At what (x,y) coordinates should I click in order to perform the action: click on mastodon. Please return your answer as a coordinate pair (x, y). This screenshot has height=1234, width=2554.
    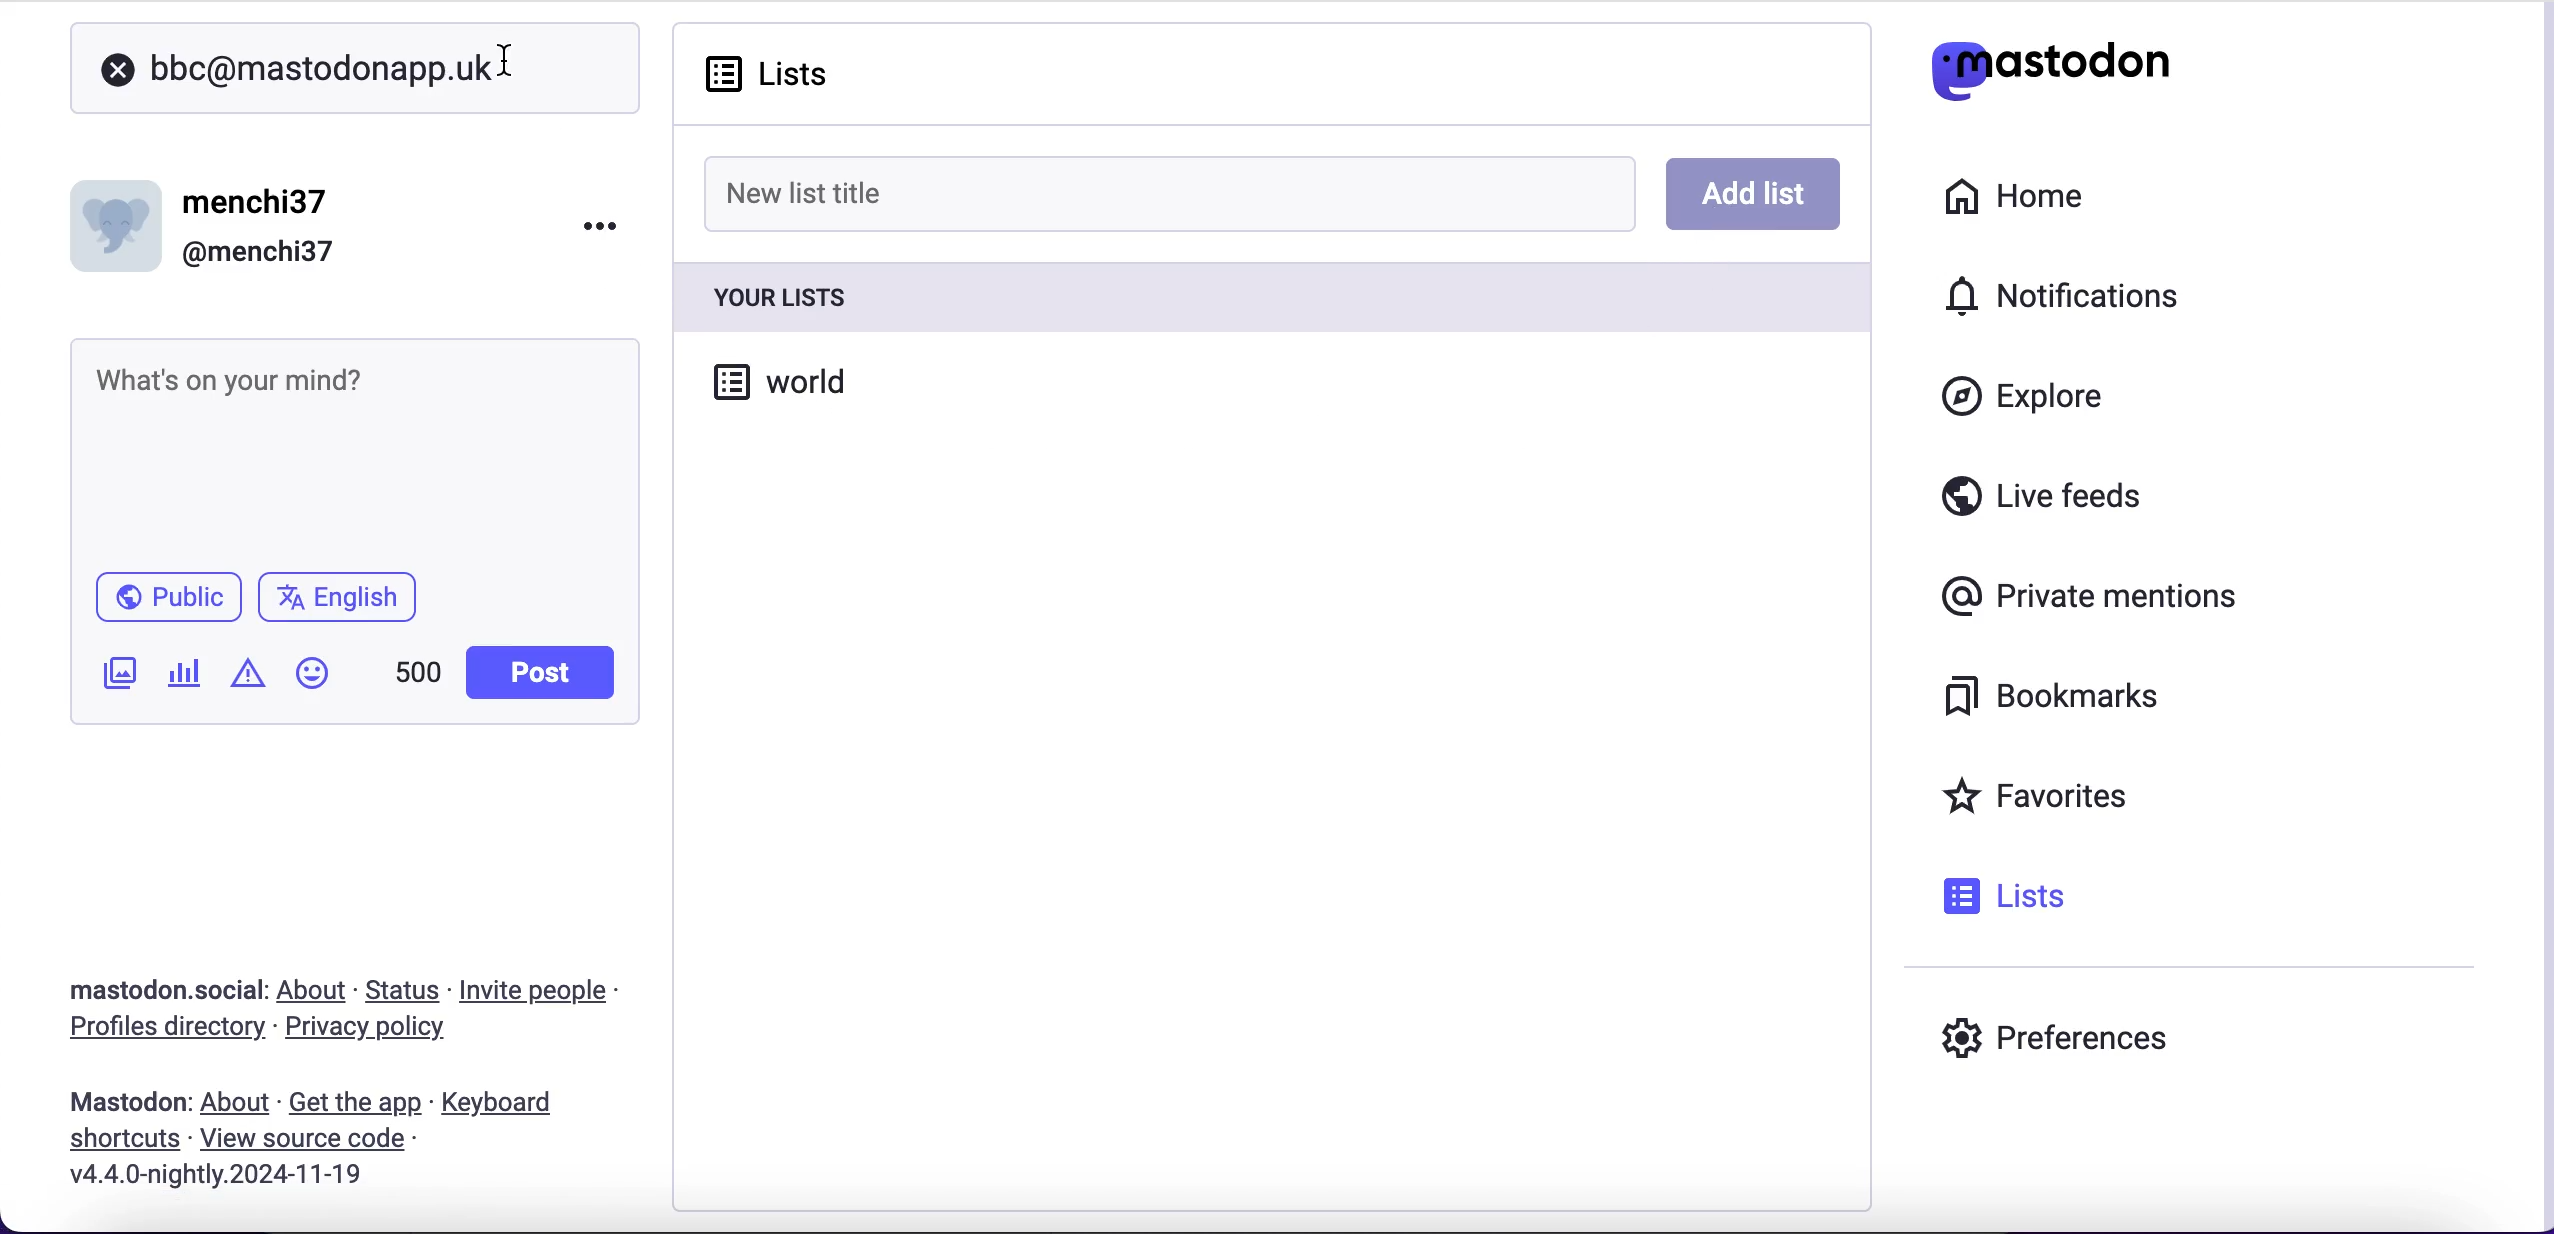
    Looking at the image, I should click on (129, 1102).